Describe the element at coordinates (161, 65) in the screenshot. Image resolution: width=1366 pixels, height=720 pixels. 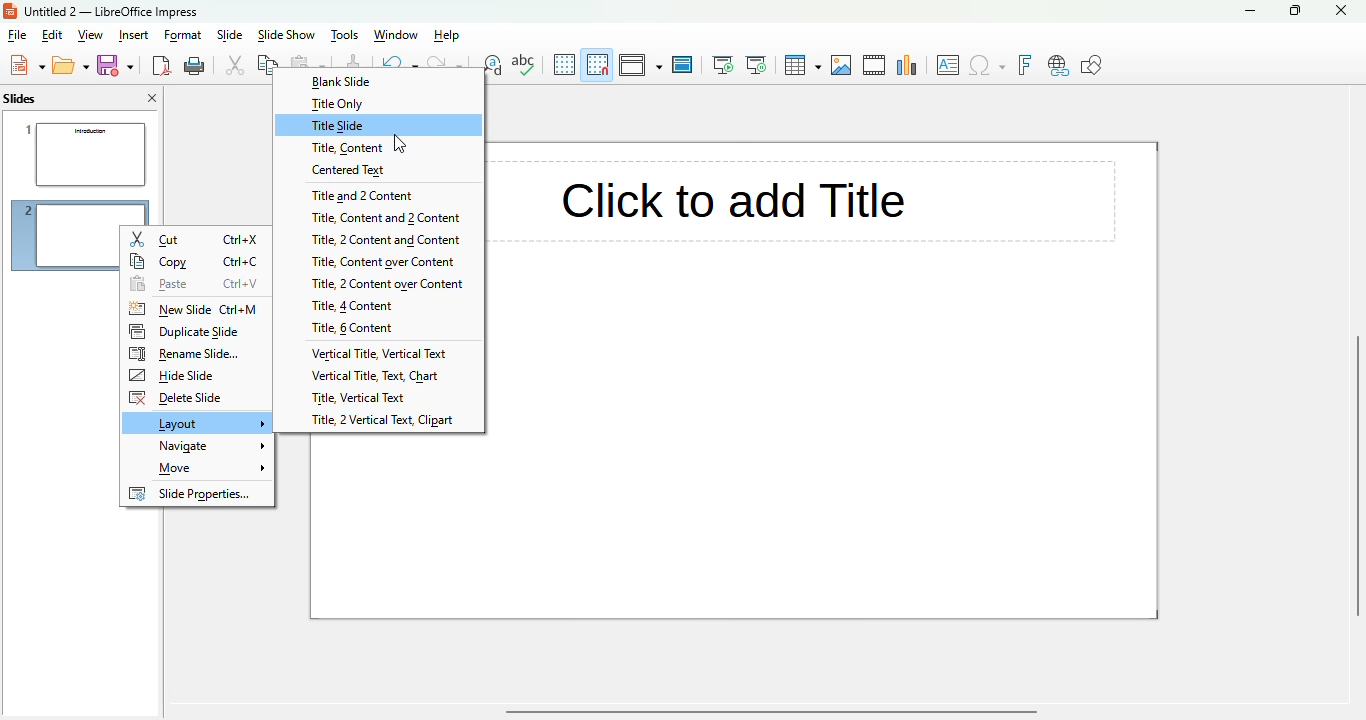
I see `export directly as PDF` at that location.